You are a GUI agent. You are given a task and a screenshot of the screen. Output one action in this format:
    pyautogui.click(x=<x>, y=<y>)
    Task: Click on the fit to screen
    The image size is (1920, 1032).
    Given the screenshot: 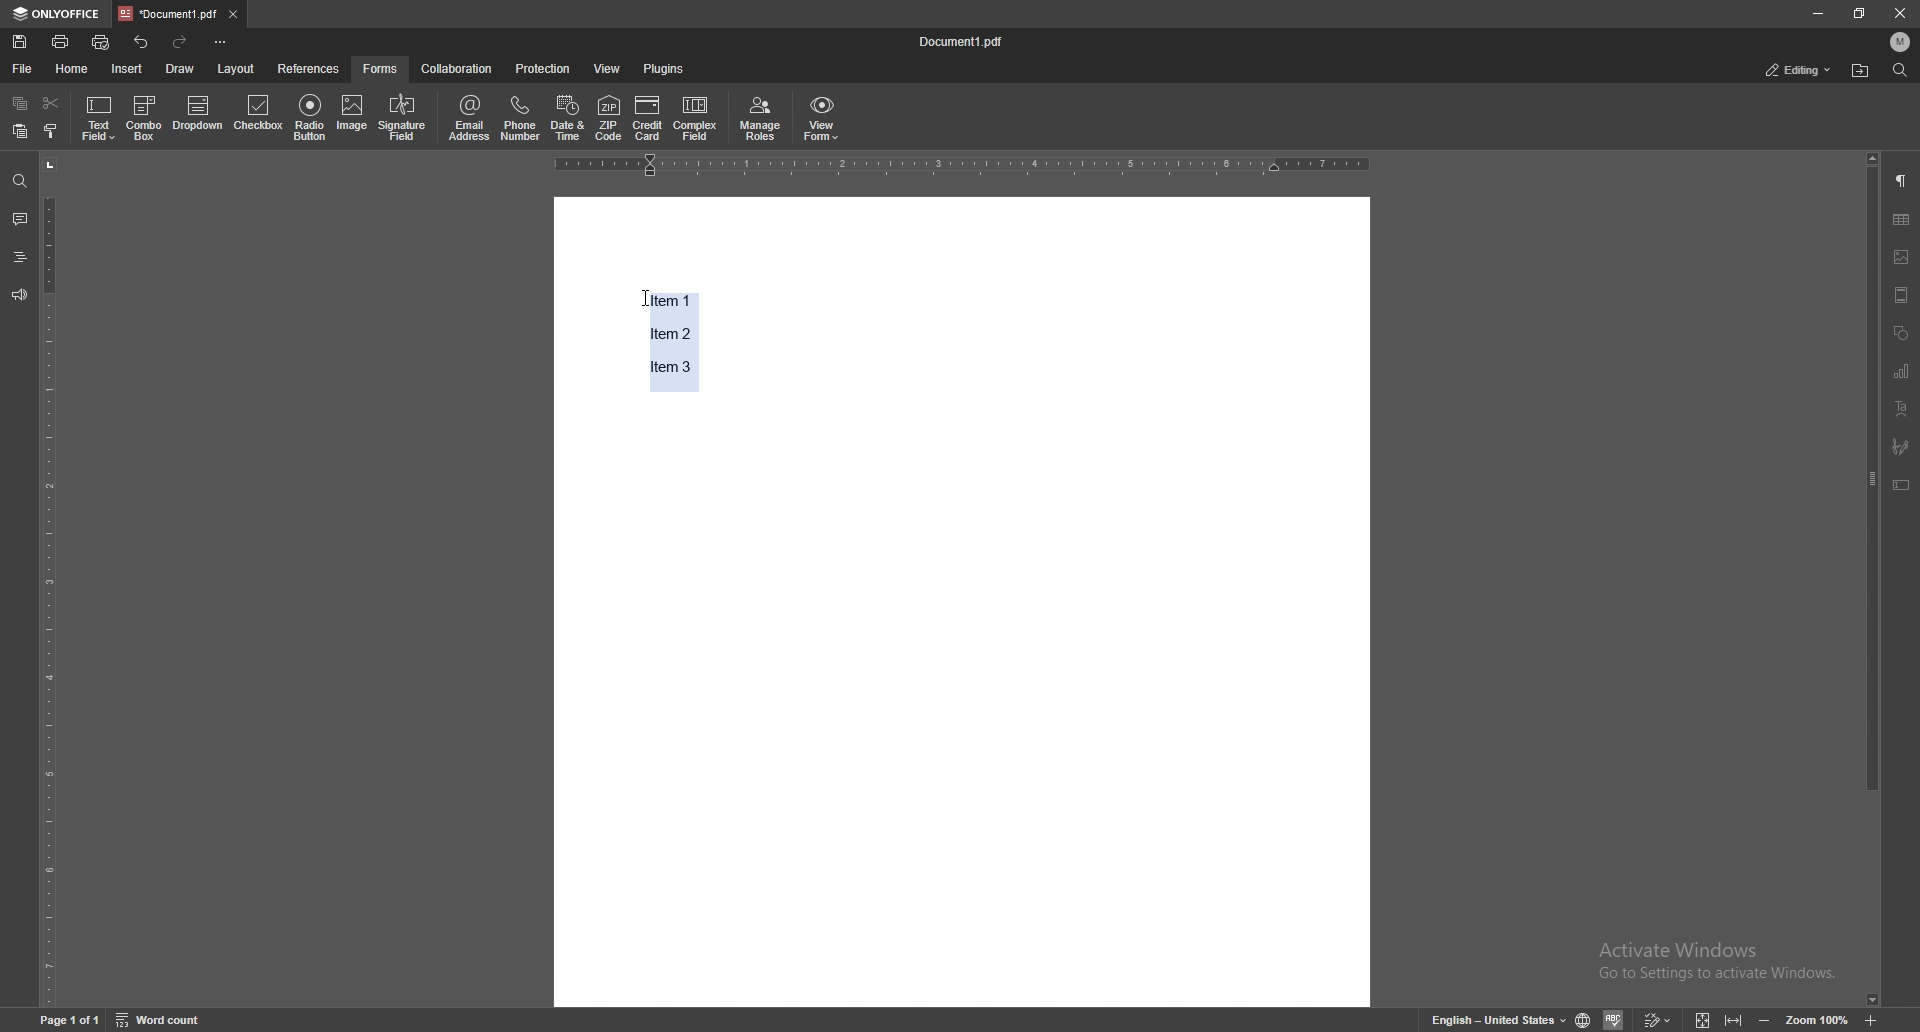 What is the action you would take?
    pyautogui.click(x=1703, y=1018)
    